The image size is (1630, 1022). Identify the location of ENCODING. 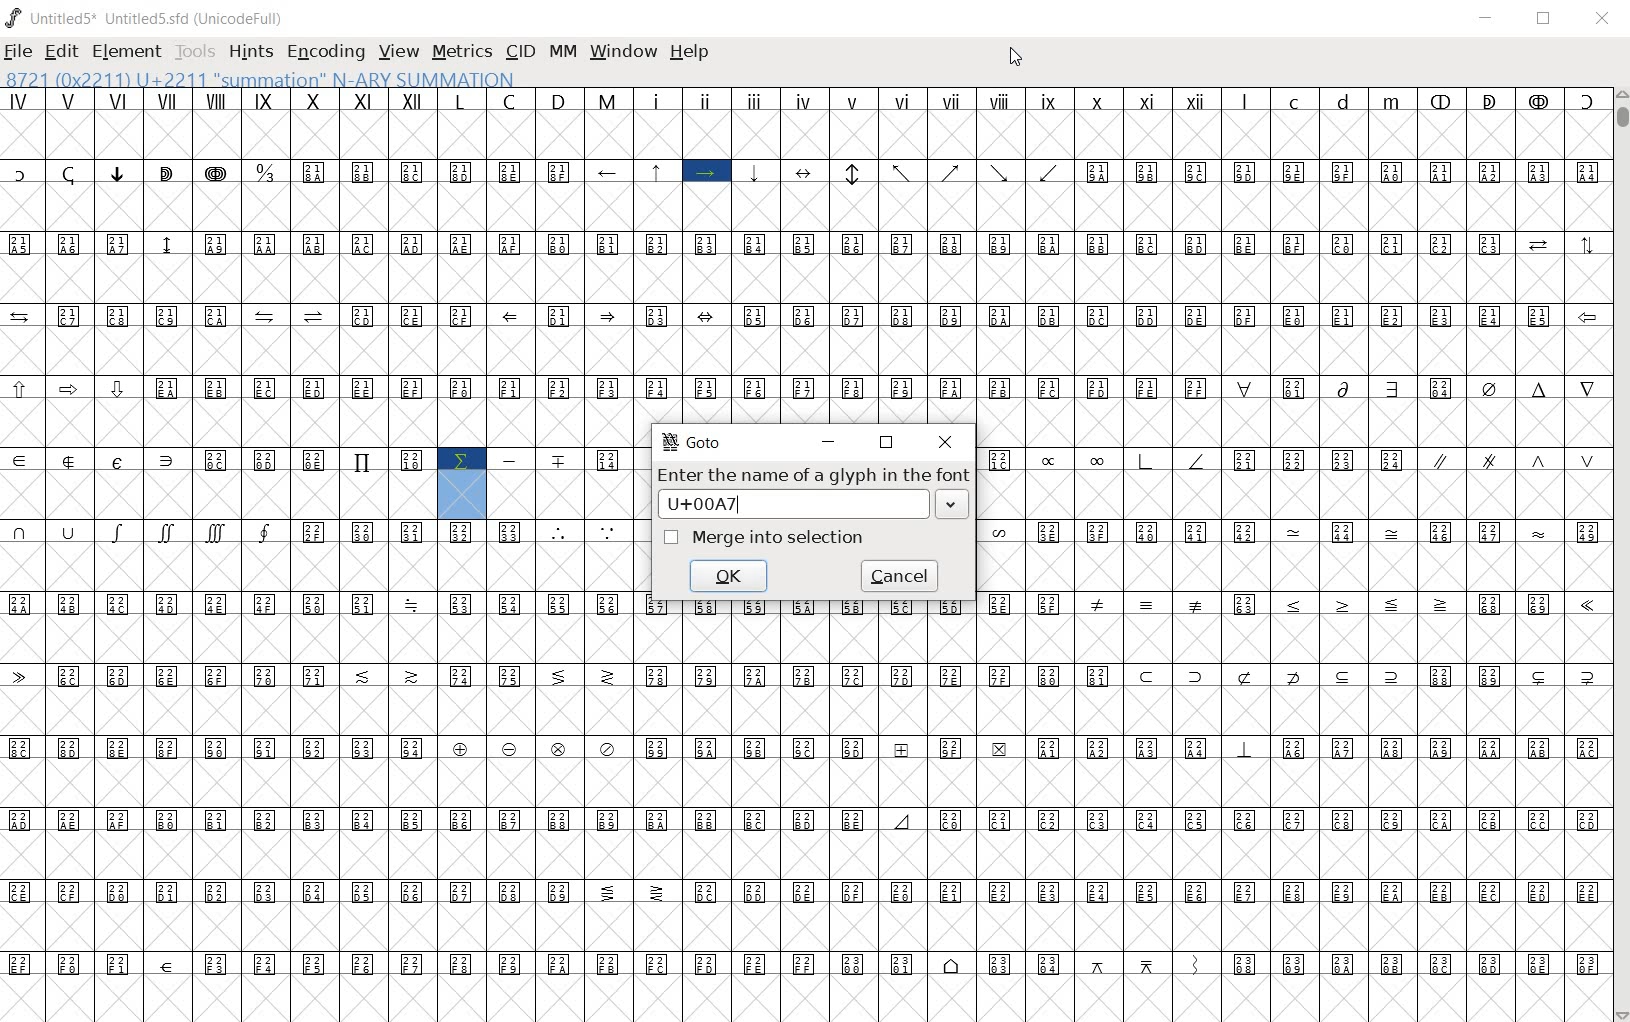
(324, 53).